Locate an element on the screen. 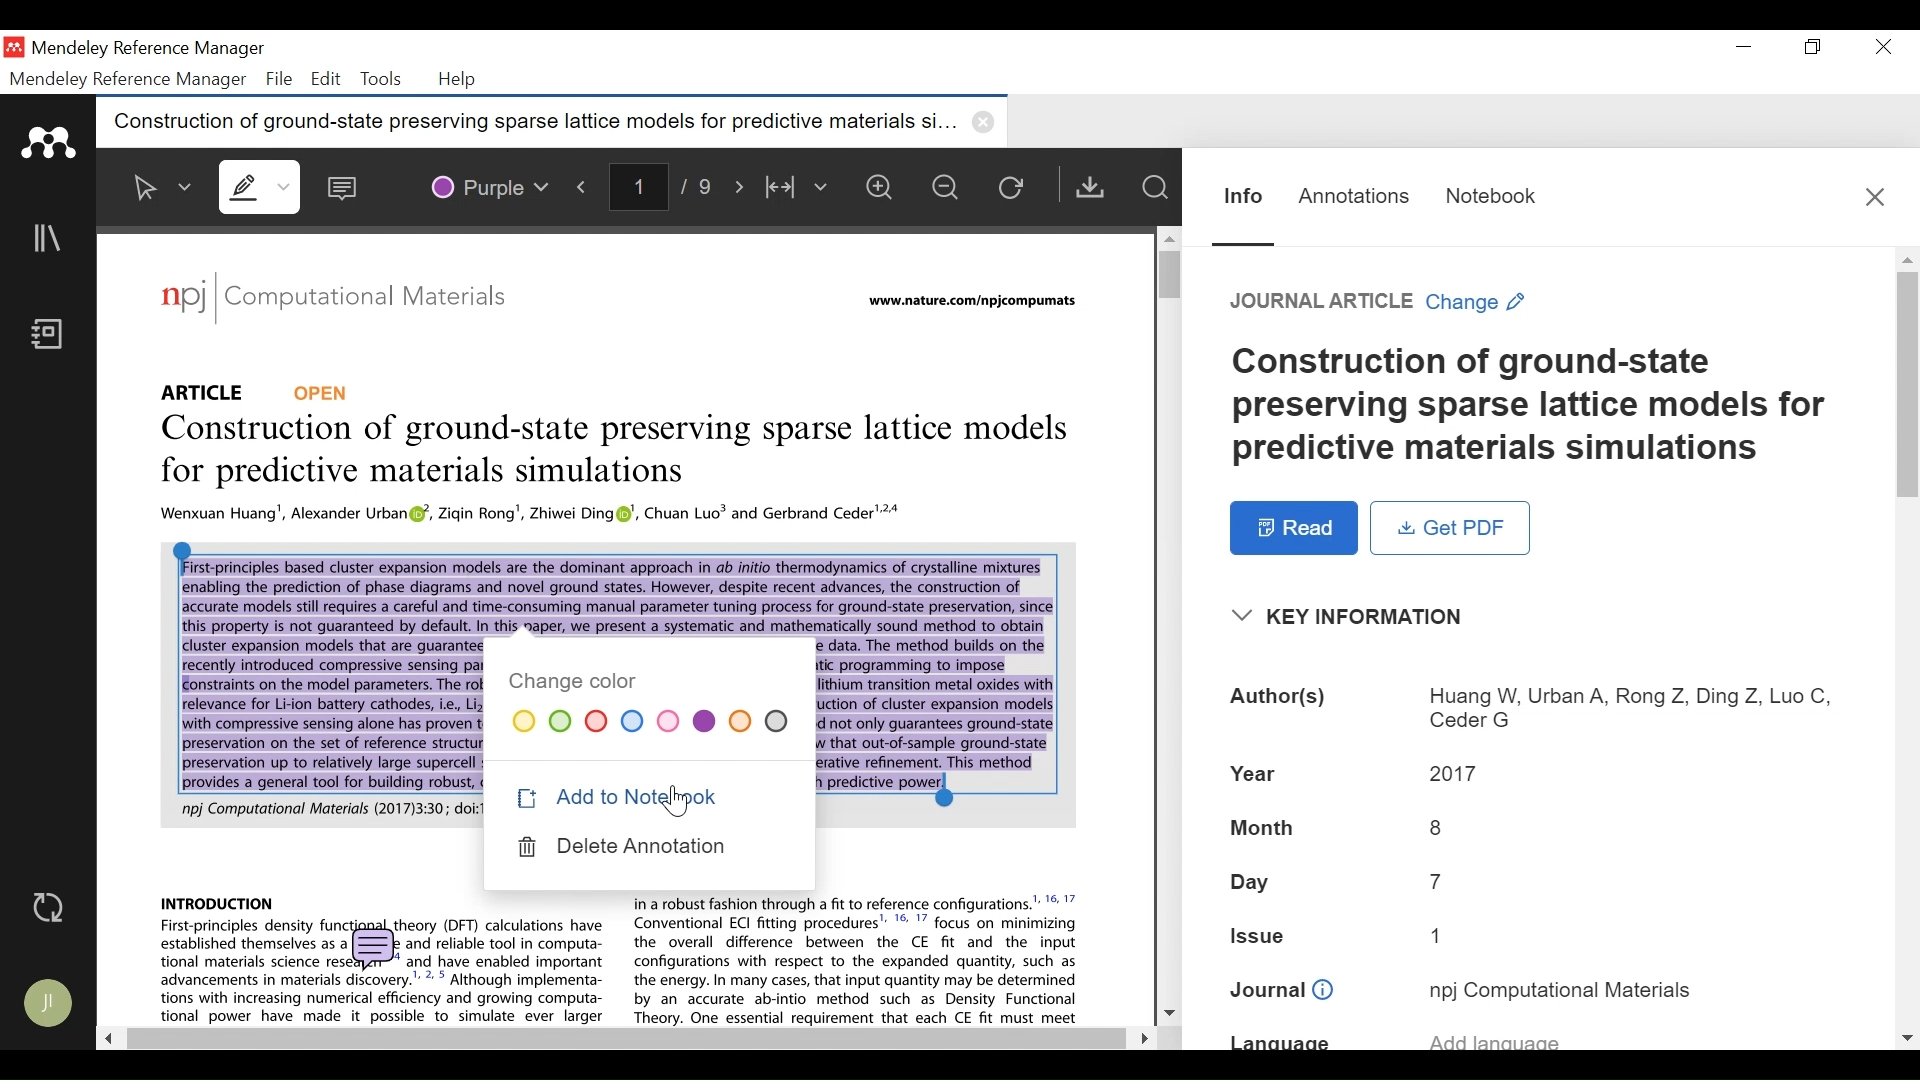 The image size is (1920, 1080). Sync is located at coordinates (50, 907).